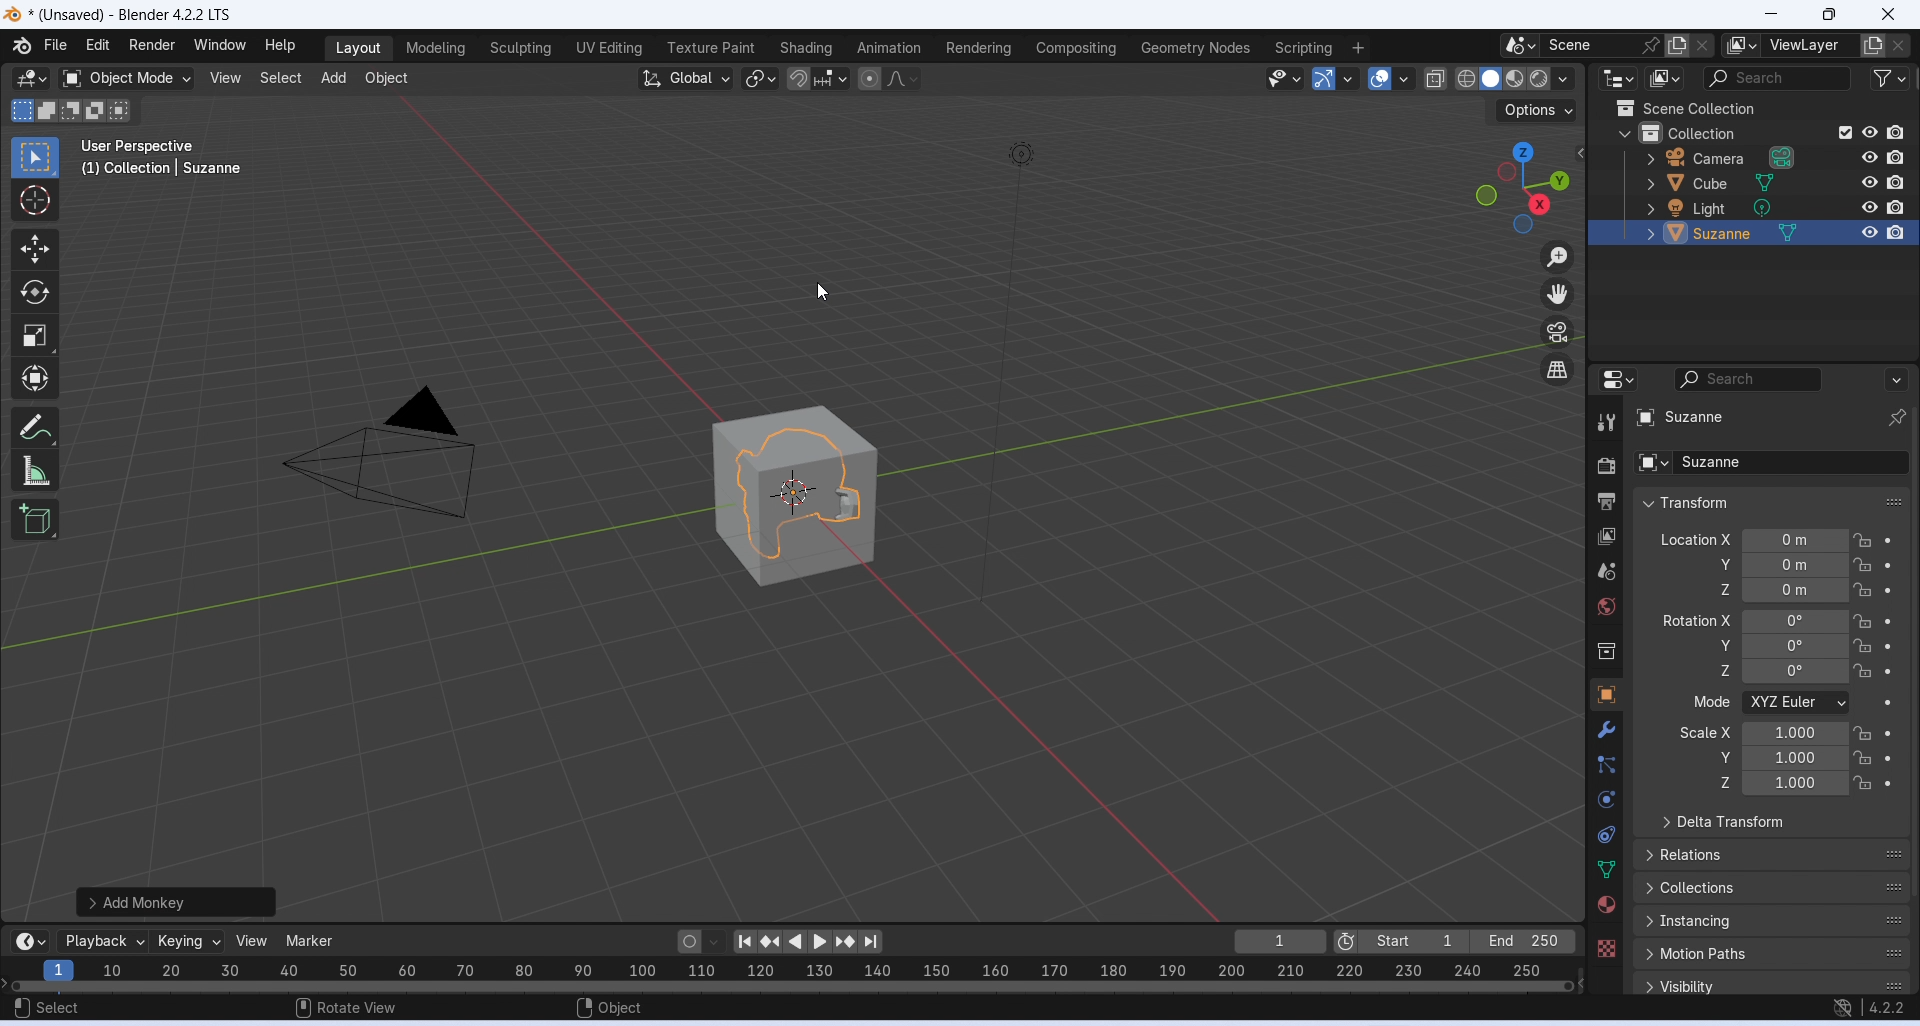 The height and width of the screenshot is (1026, 1920). Describe the element at coordinates (1714, 756) in the screenshot. I see `y` at that location.